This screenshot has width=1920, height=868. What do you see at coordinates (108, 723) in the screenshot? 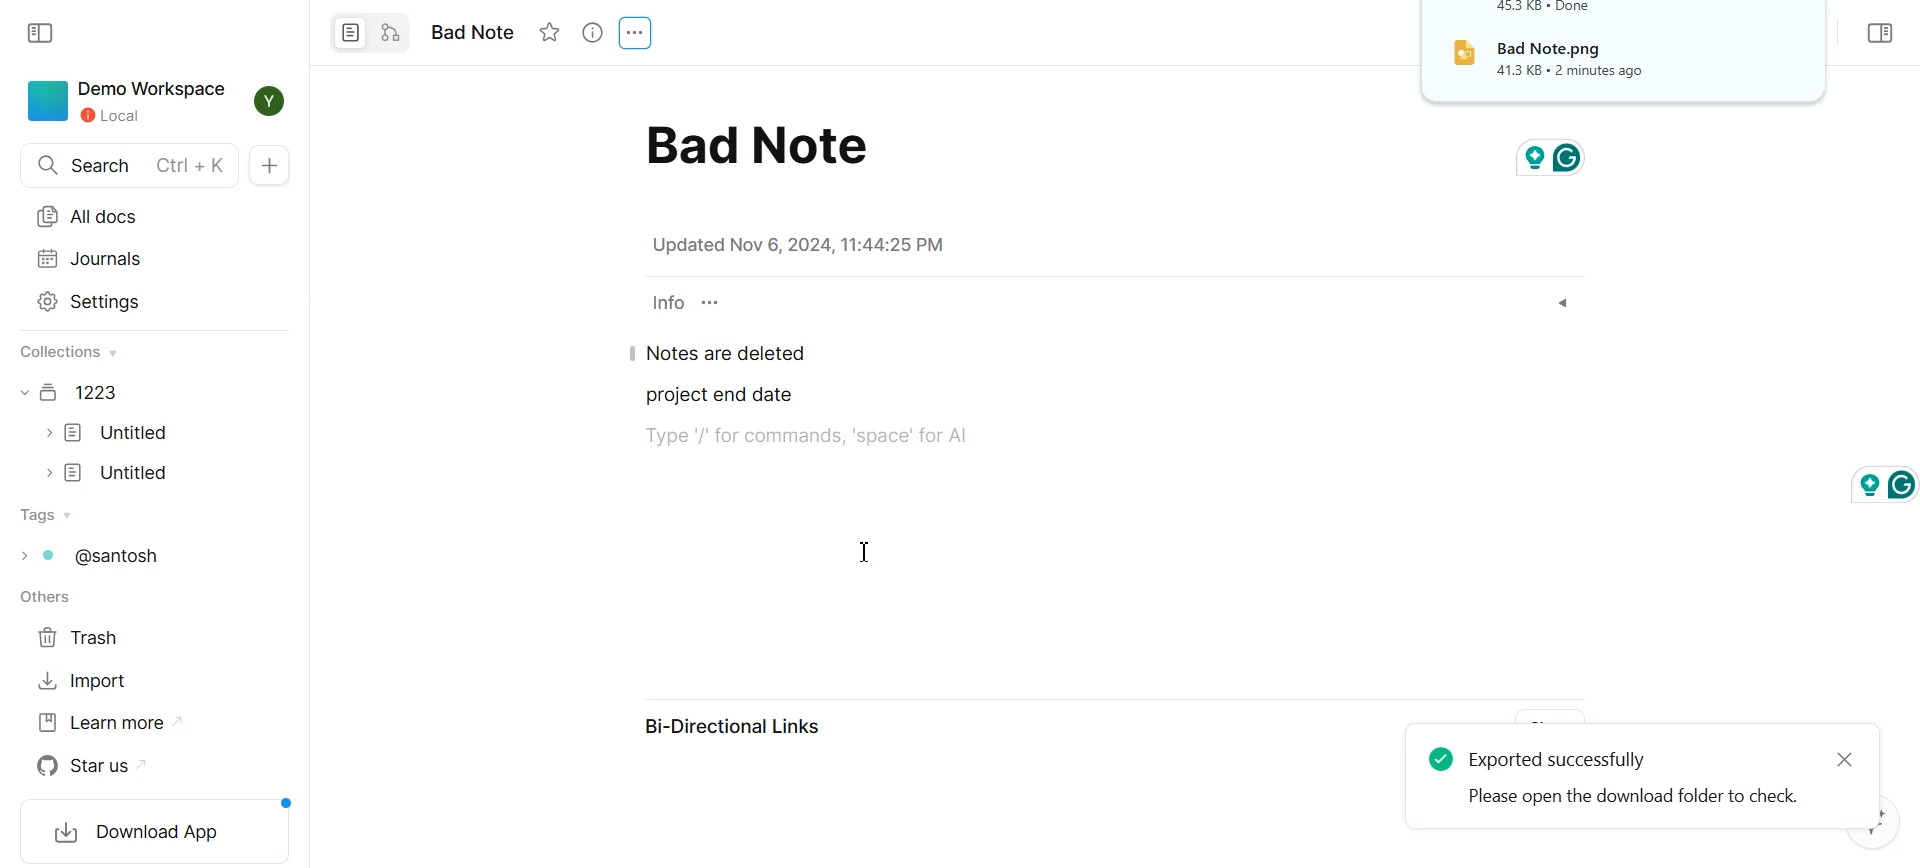
I see `Learn more` at bounding box center [108, 723].